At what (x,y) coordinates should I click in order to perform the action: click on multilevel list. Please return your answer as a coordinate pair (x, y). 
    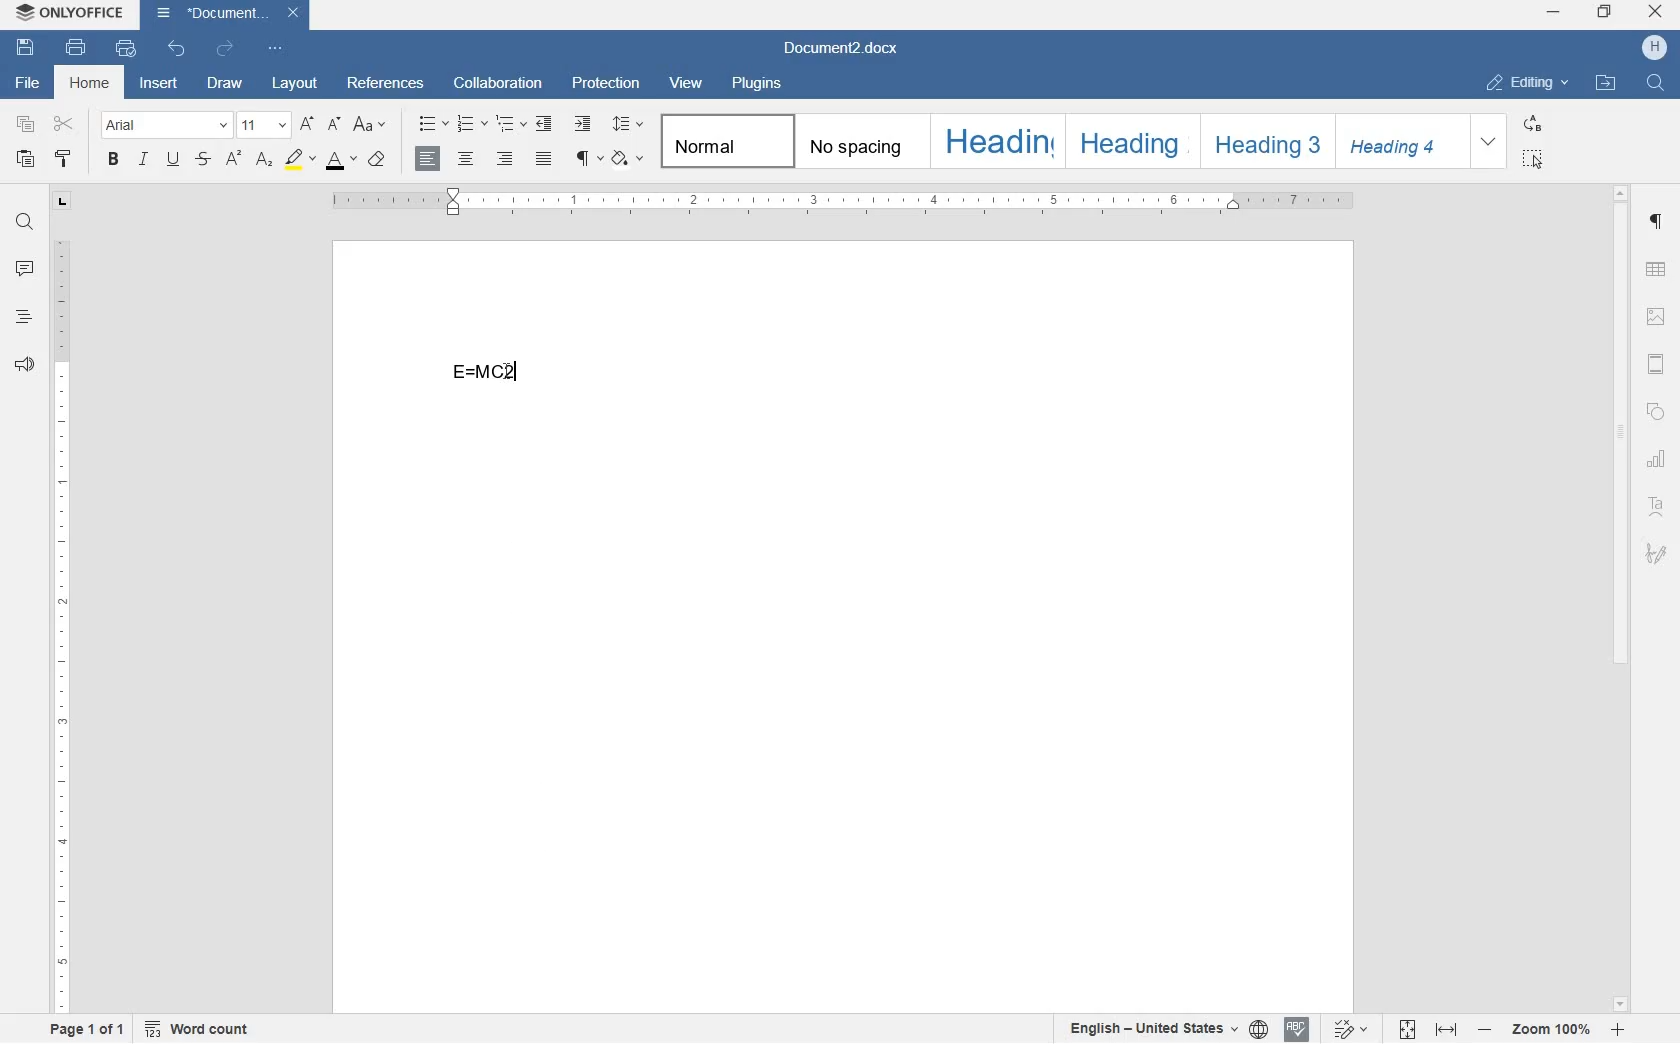
    Looking at the image, I should click on (512, 124).